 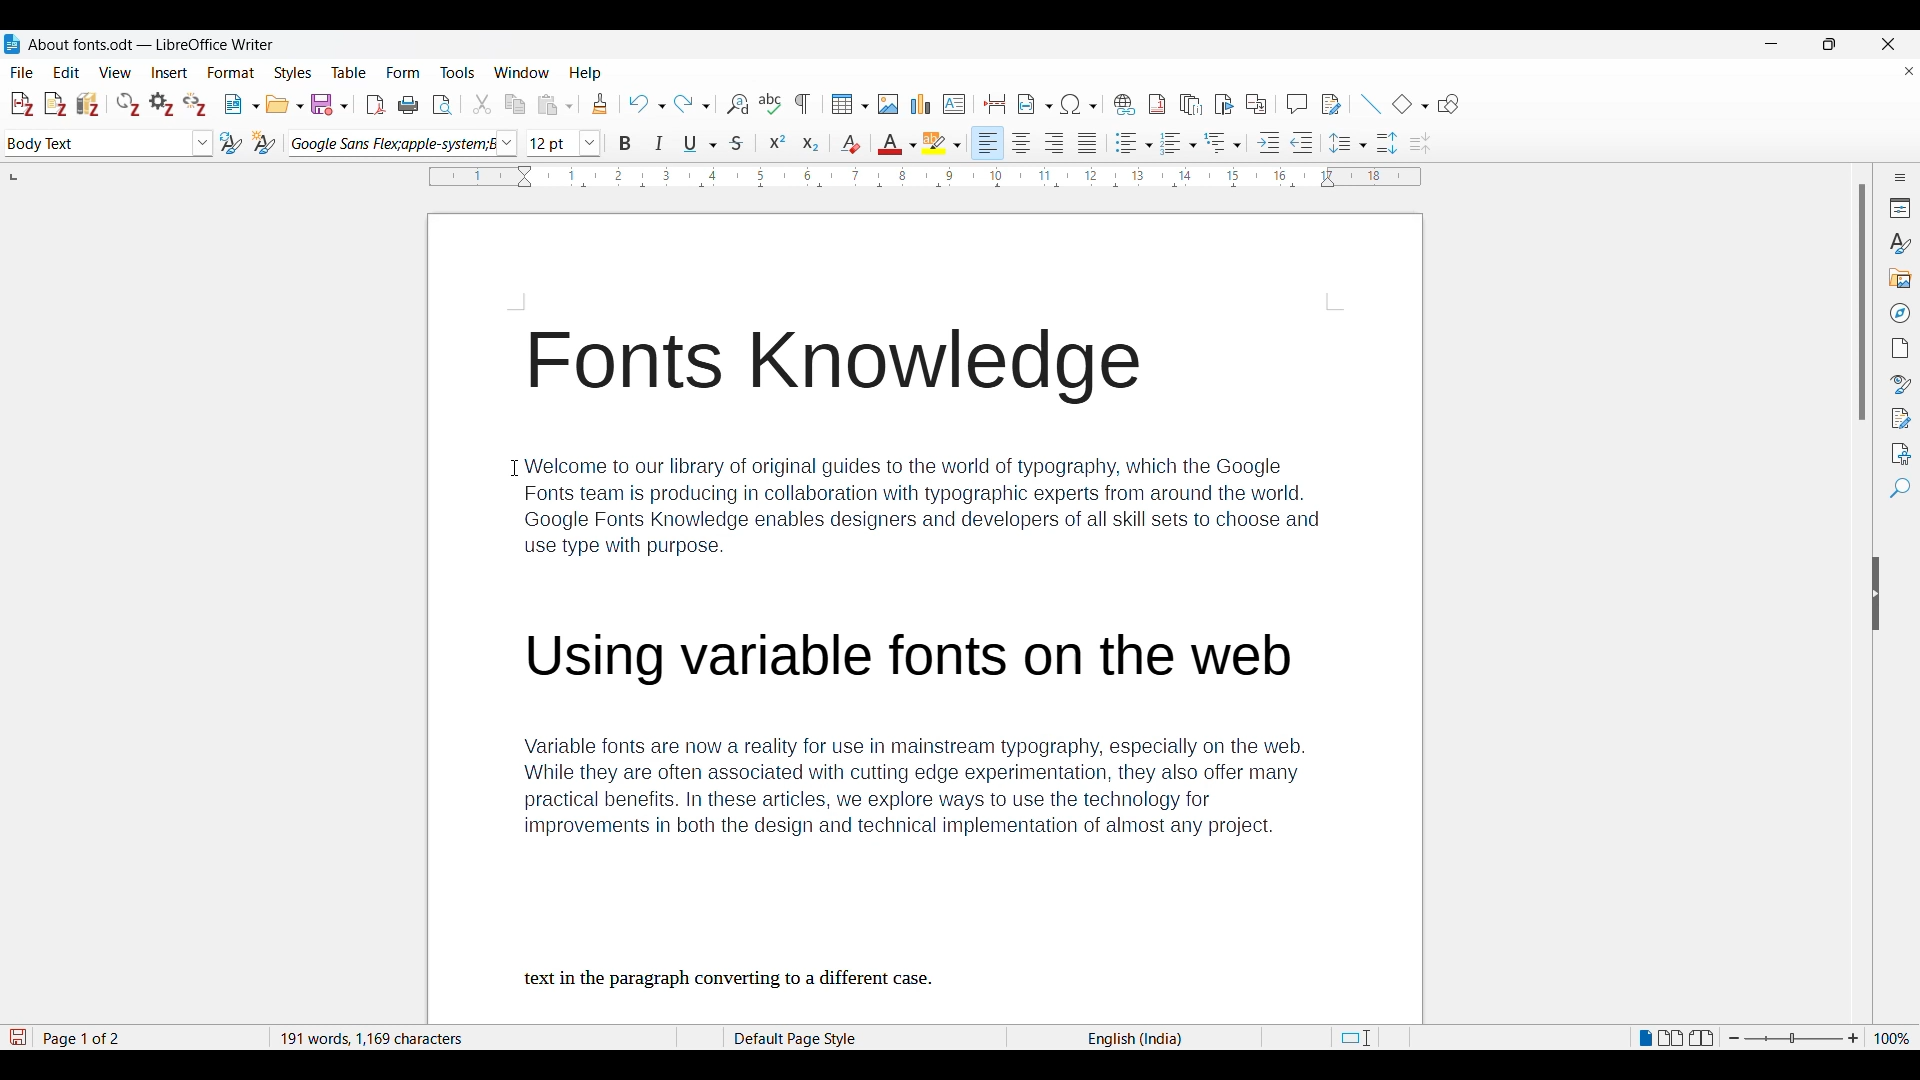 What do you see at coordinates (738, 143) in the screenshot?
I see `Strike through` at bounding box center [738, 143].